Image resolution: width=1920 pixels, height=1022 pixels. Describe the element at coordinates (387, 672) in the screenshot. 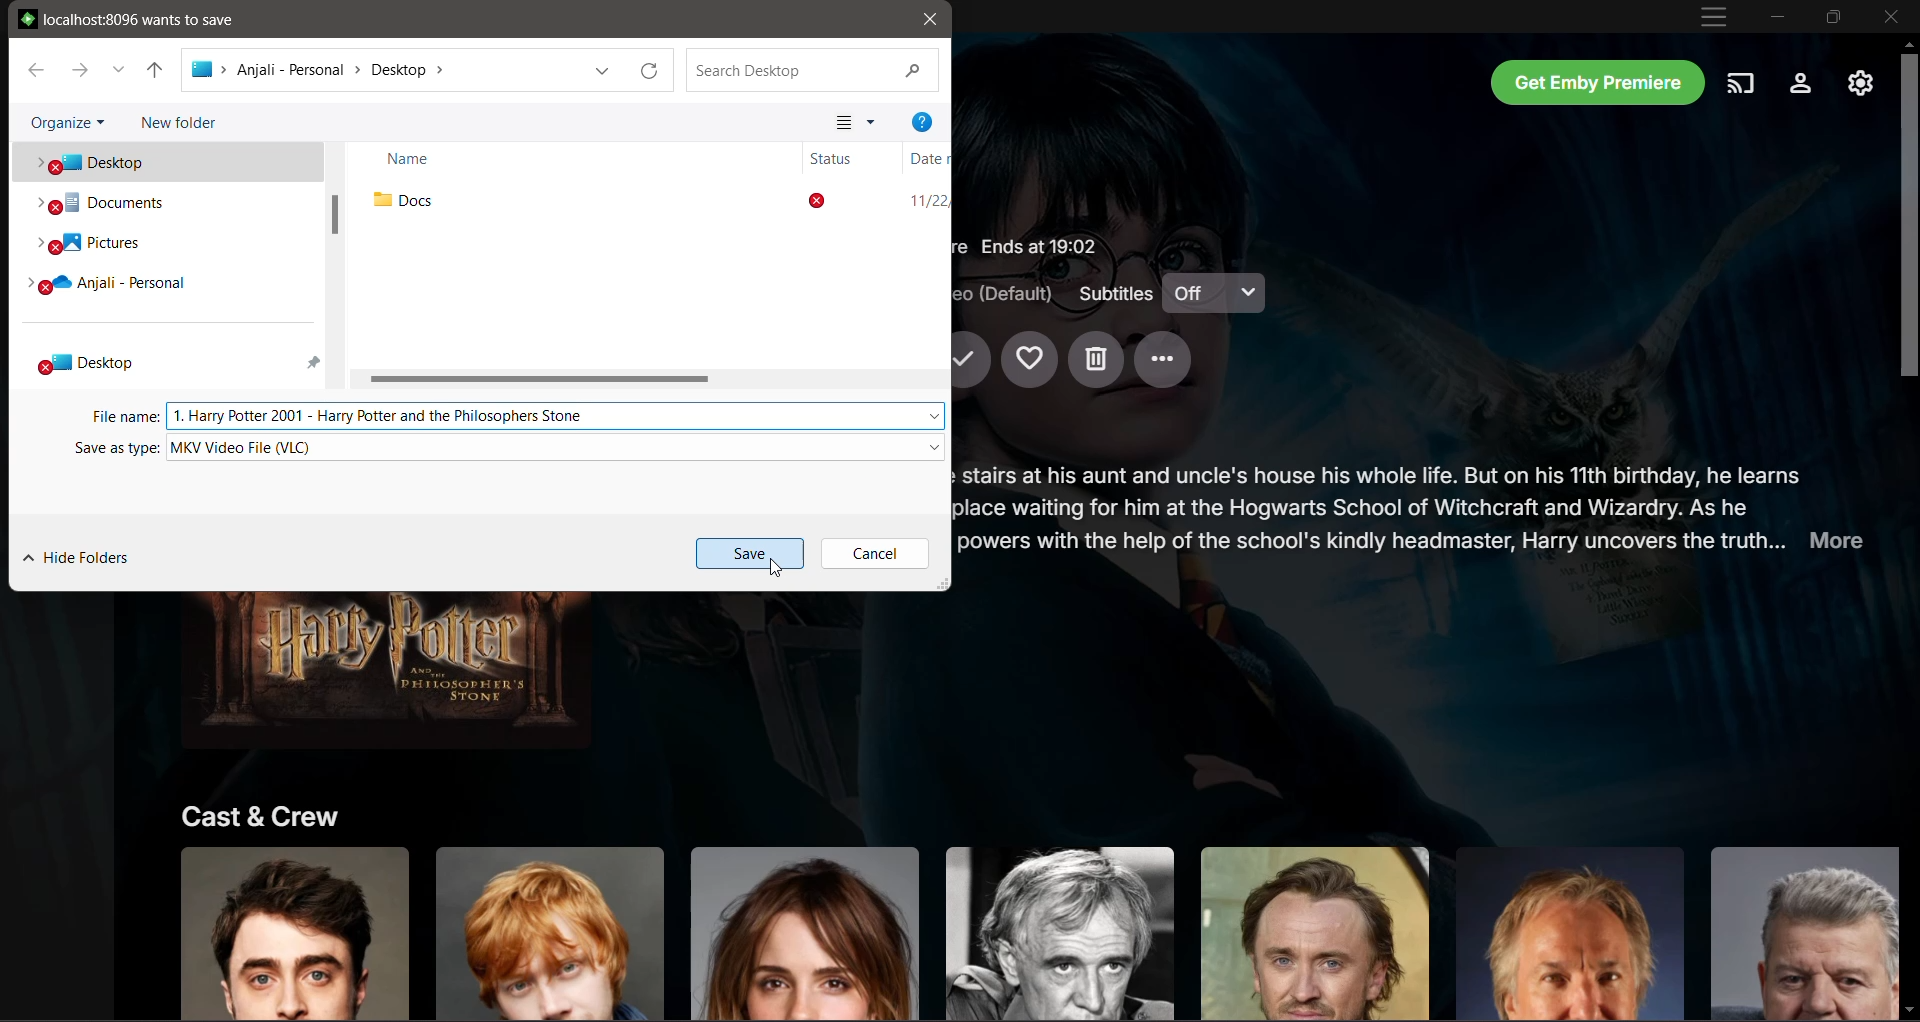

I see `Movie Image - Click to Play` at that location.